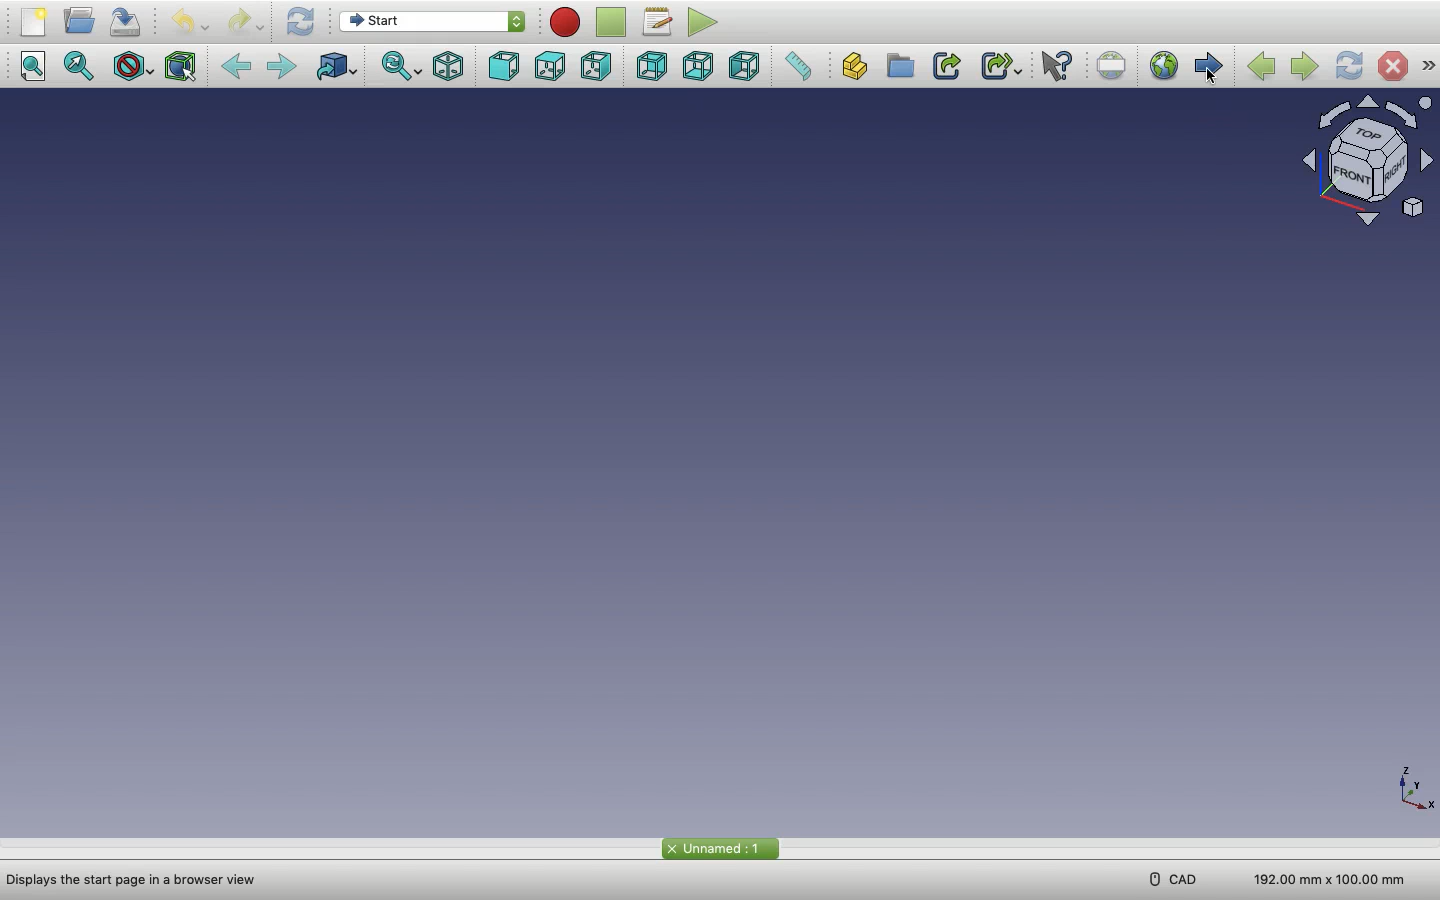 Image resolution: width=1440 pixels, height=900 pixels. I want to click on Fit selection, so click(83, 67).